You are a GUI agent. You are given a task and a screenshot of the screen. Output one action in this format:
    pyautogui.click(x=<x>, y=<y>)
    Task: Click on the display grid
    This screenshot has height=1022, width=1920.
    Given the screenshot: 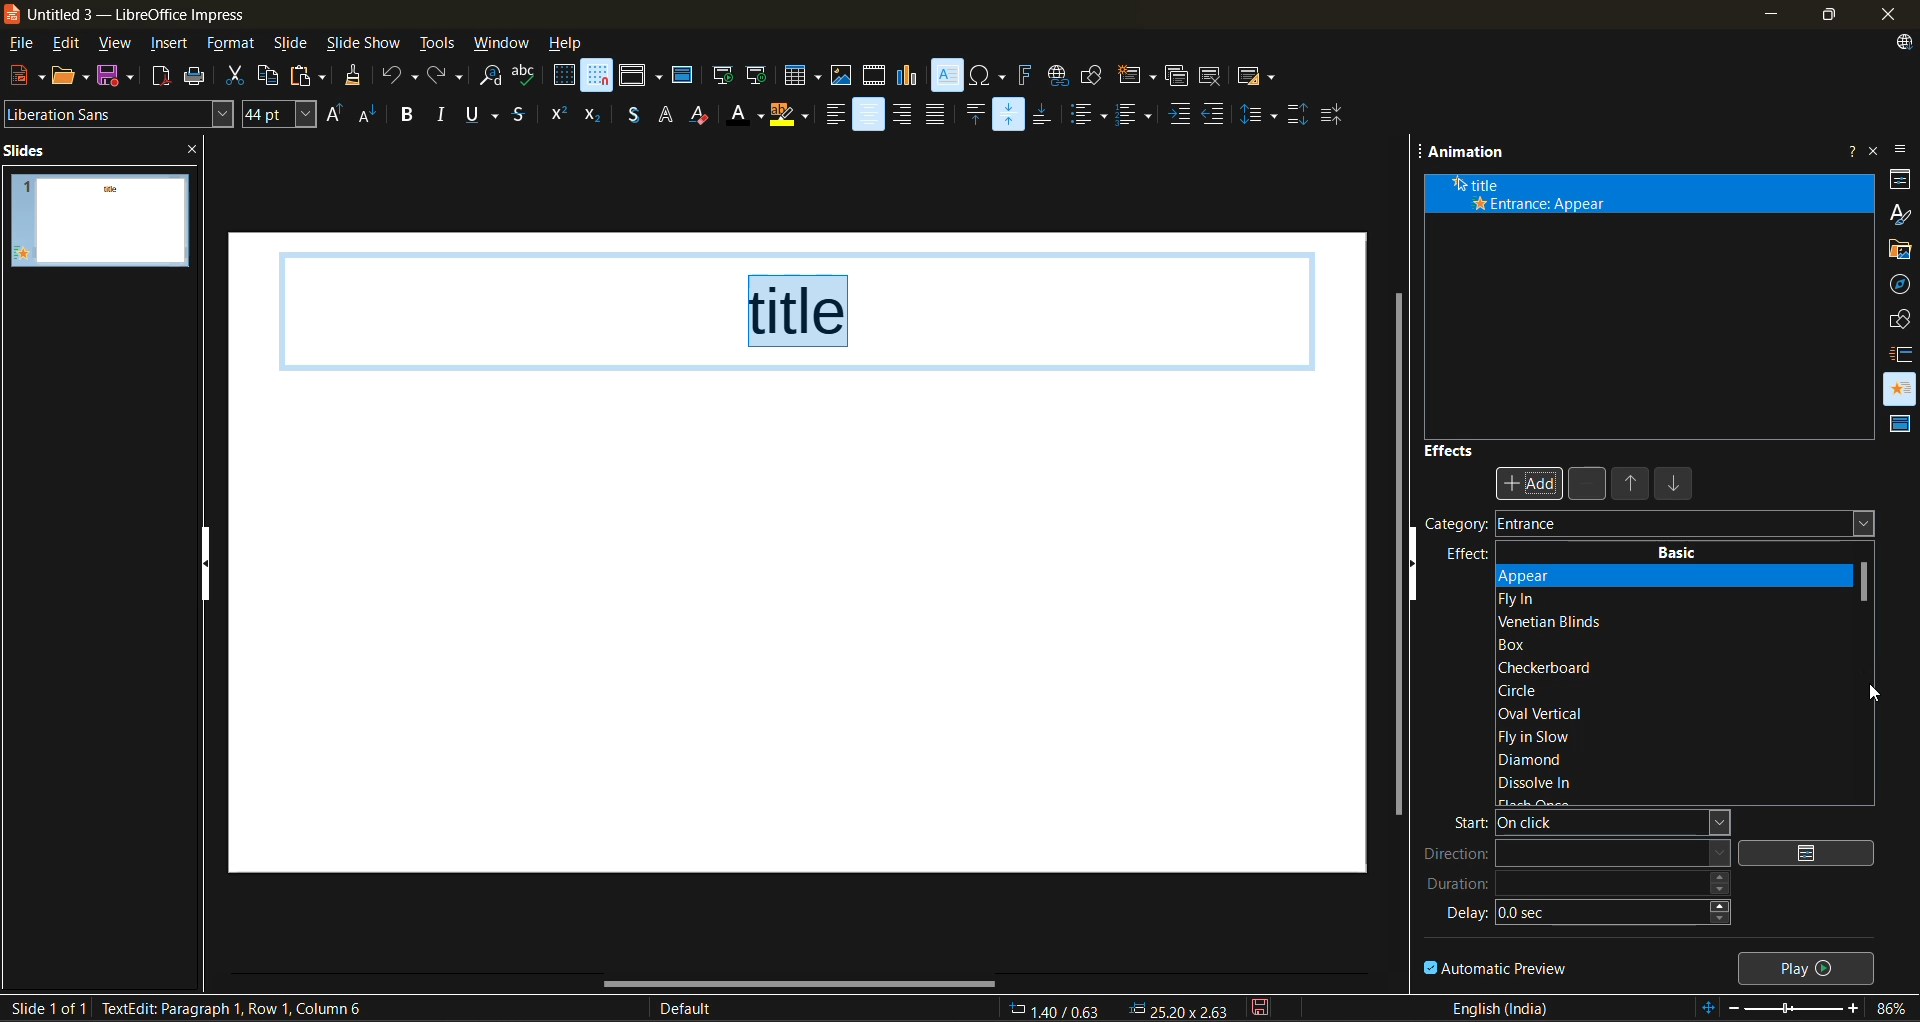 What is the action you would take?
    pyautogui.click(x=564, y=75)
    